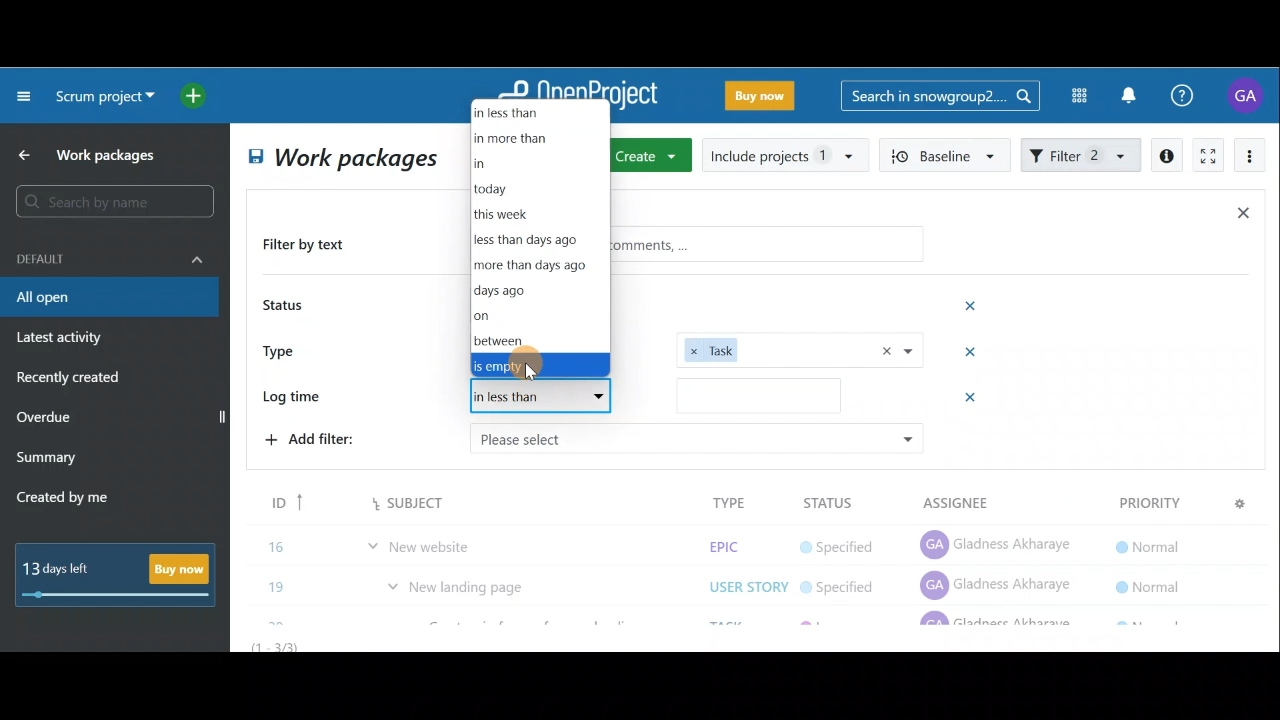 This screenshot has height=720, width=1280. I want to click on Overdue, so click(46, 419).